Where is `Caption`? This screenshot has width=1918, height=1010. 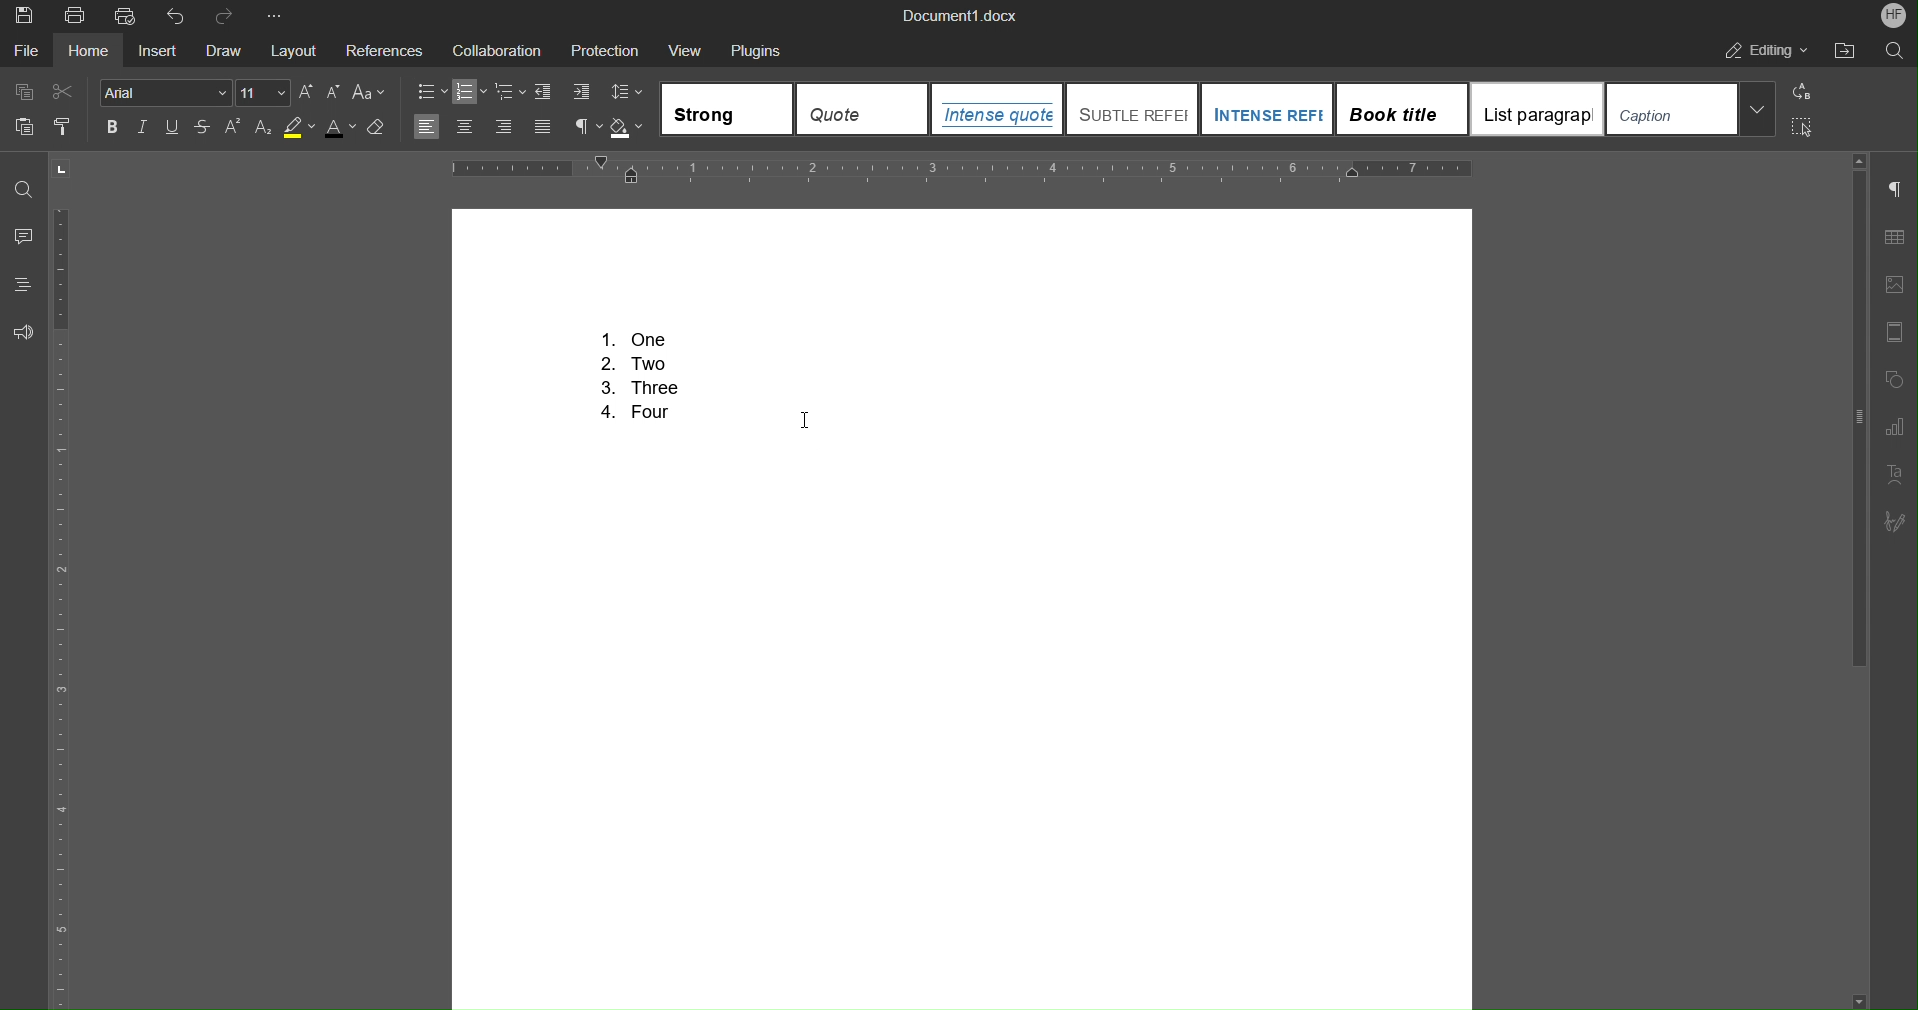 Caption is located at coordinates (1692, 108).